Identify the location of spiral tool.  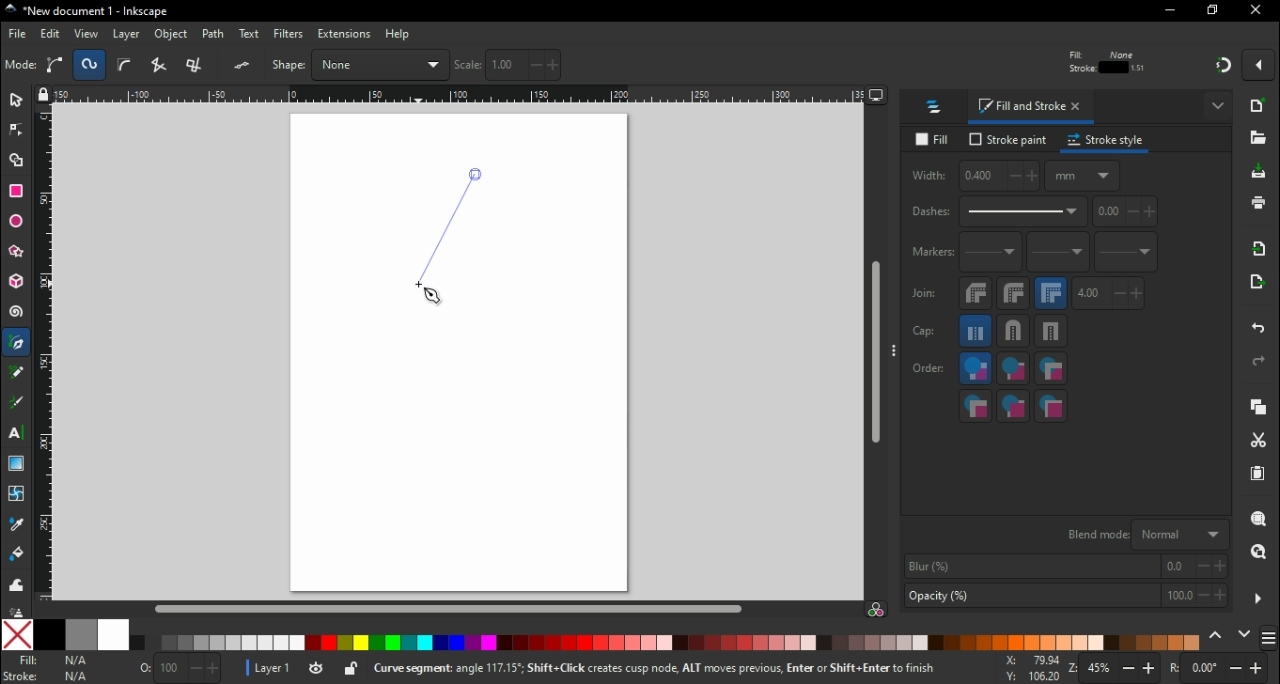
(17, 315).